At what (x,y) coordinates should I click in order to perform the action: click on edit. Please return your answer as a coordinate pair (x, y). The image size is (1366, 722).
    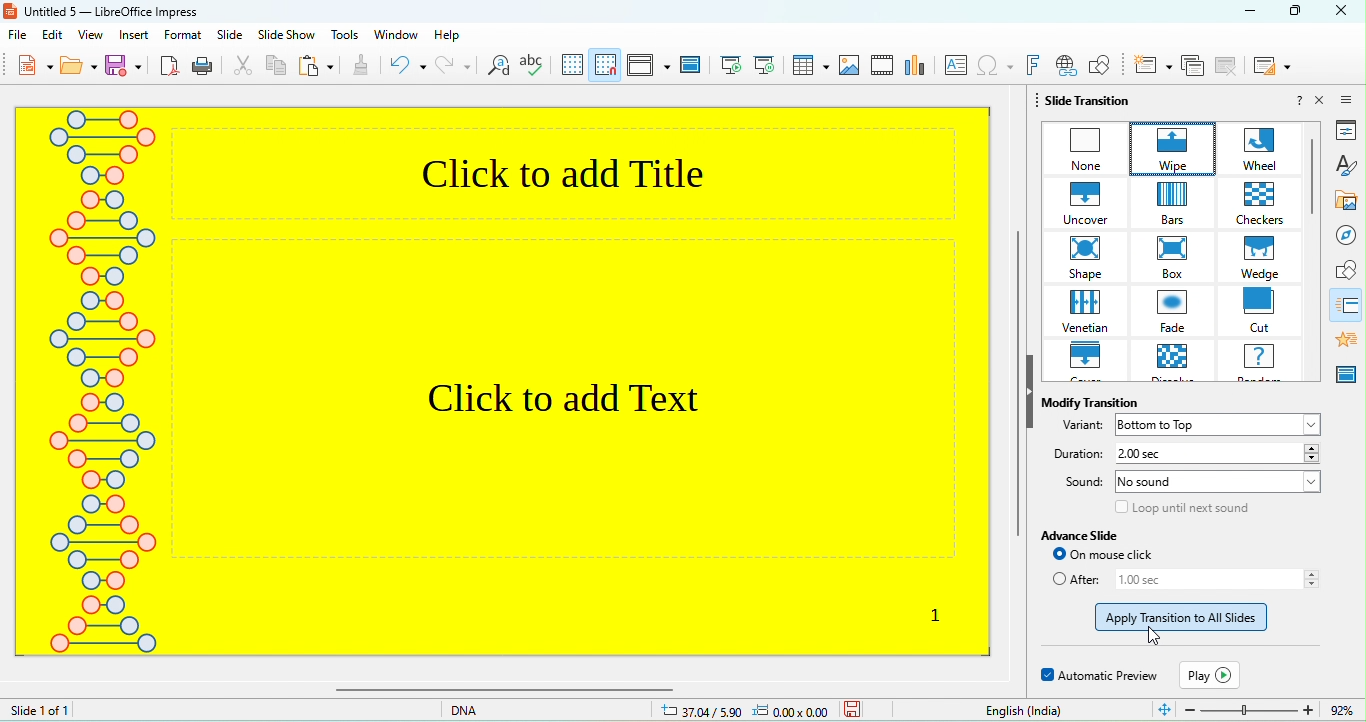
    Looking at the image, I should click on (53, 36).